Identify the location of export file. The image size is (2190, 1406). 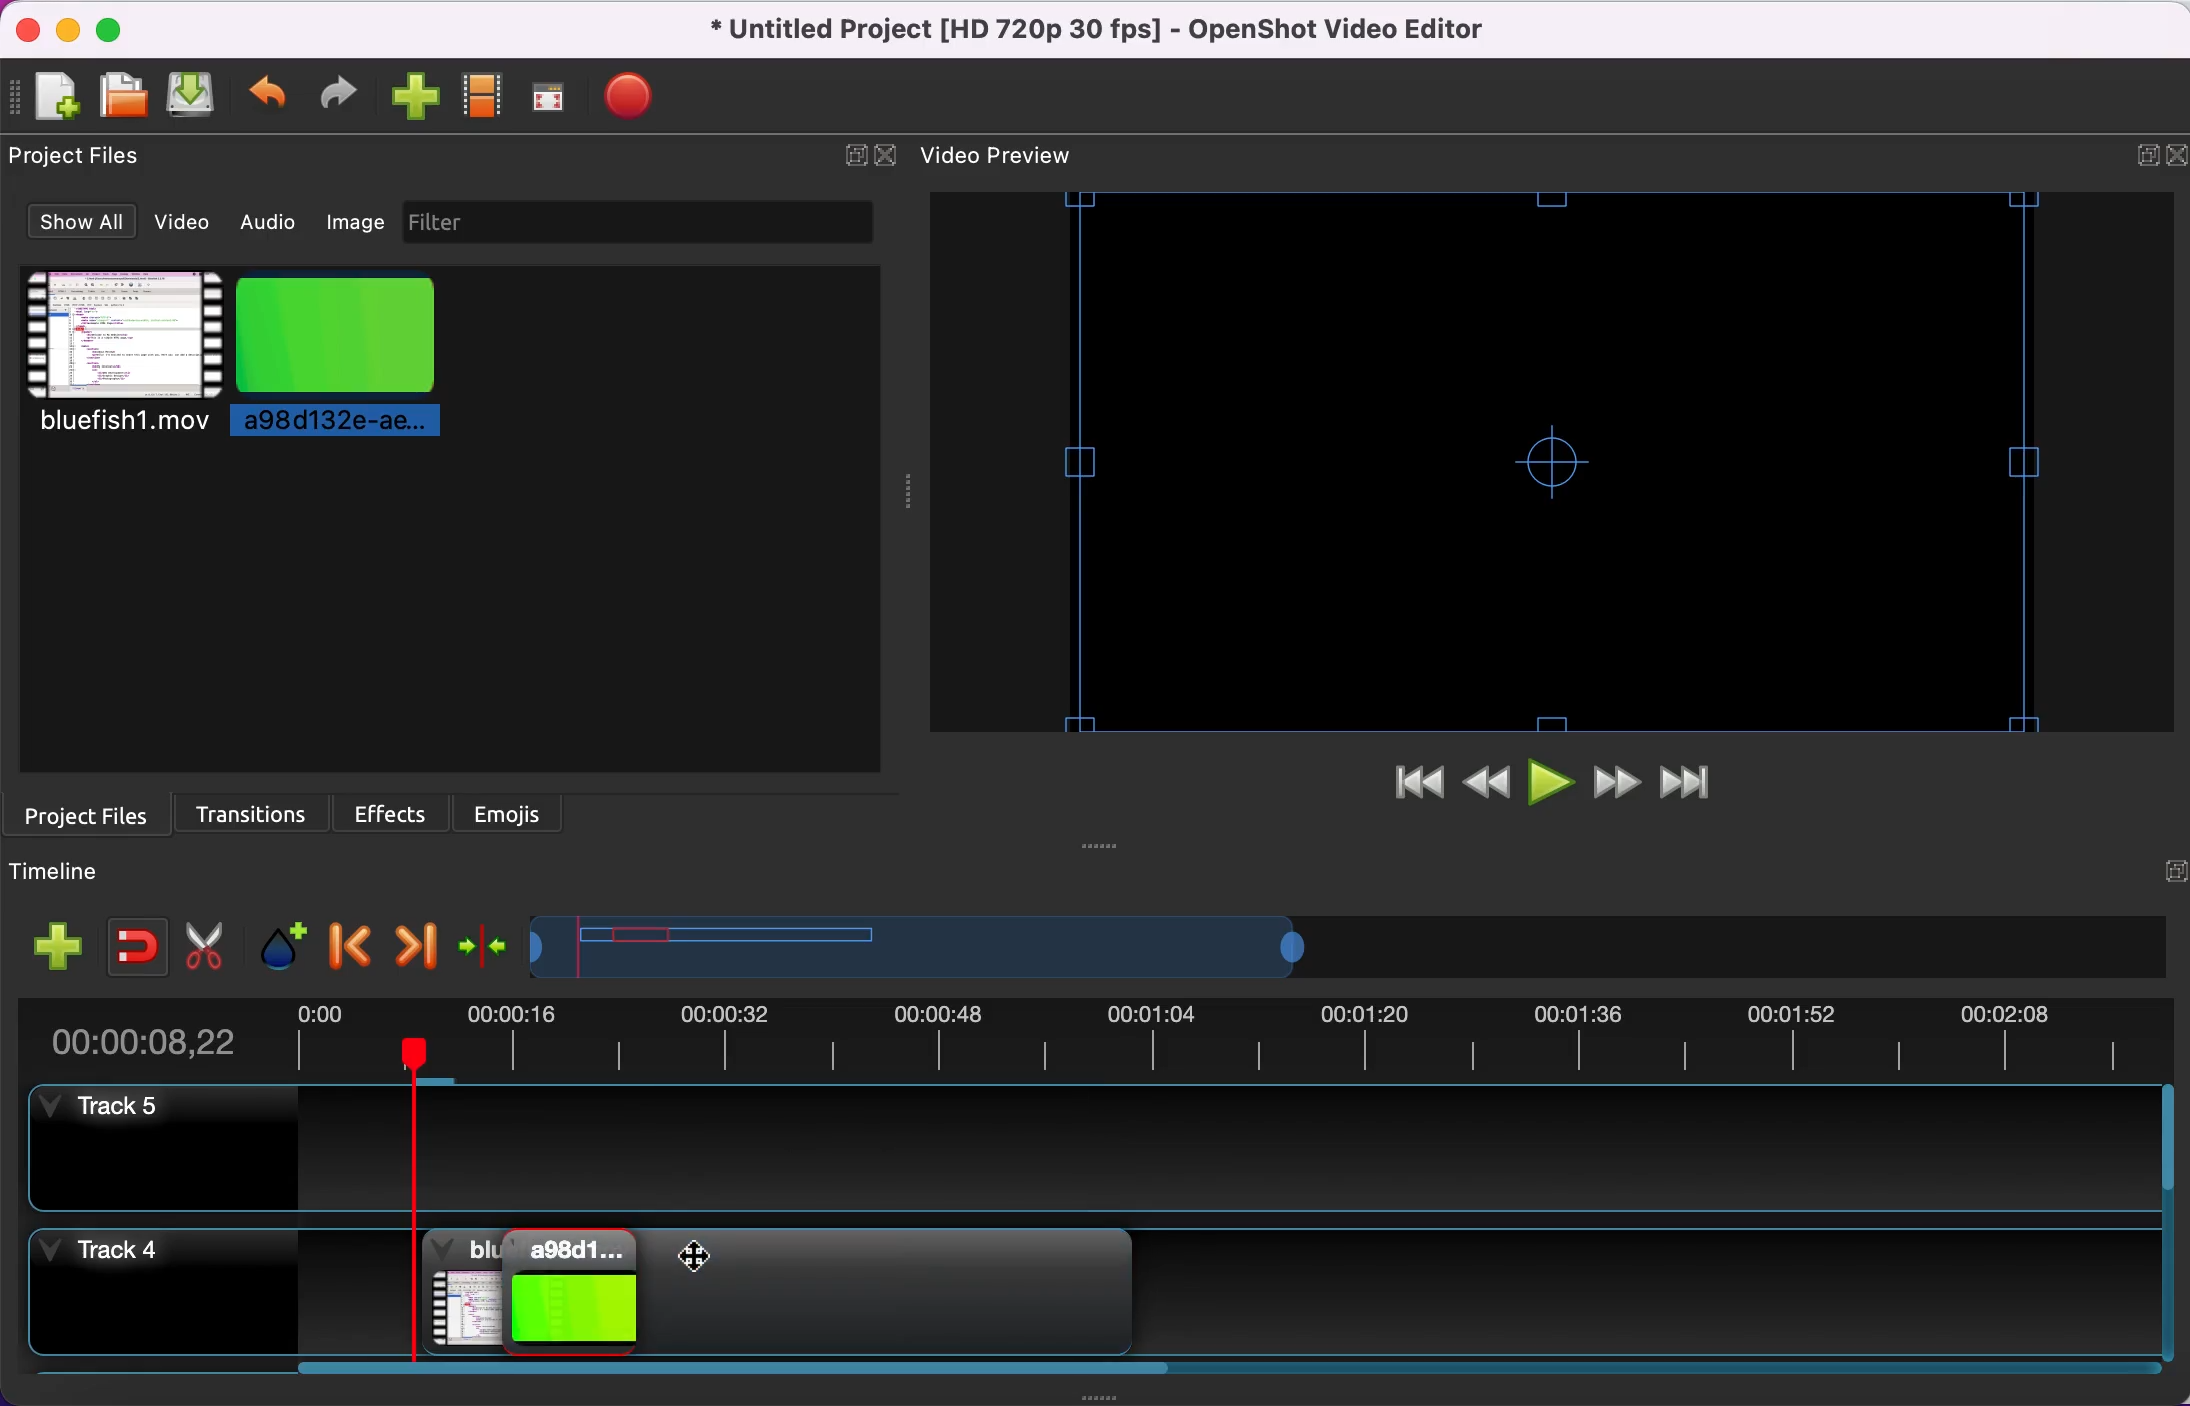
(634, 100).